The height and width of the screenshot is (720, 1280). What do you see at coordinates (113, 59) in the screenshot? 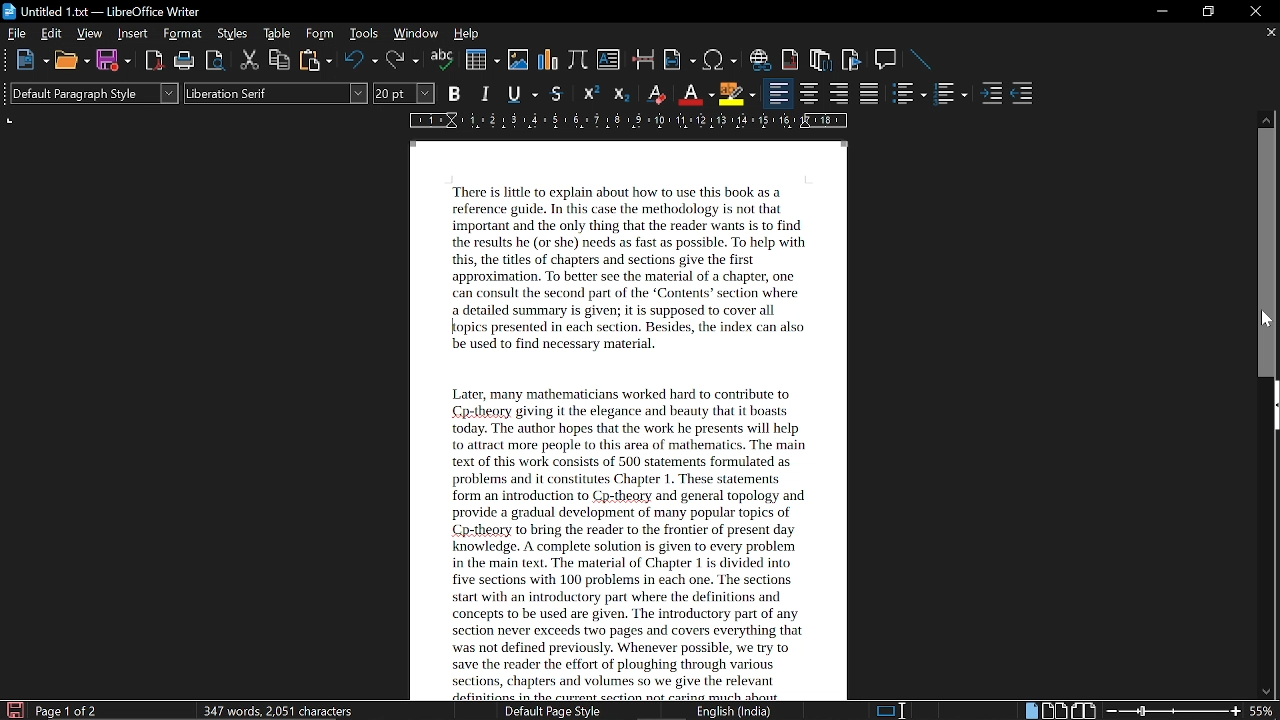
I see `save` at bounding box center [113, 59].